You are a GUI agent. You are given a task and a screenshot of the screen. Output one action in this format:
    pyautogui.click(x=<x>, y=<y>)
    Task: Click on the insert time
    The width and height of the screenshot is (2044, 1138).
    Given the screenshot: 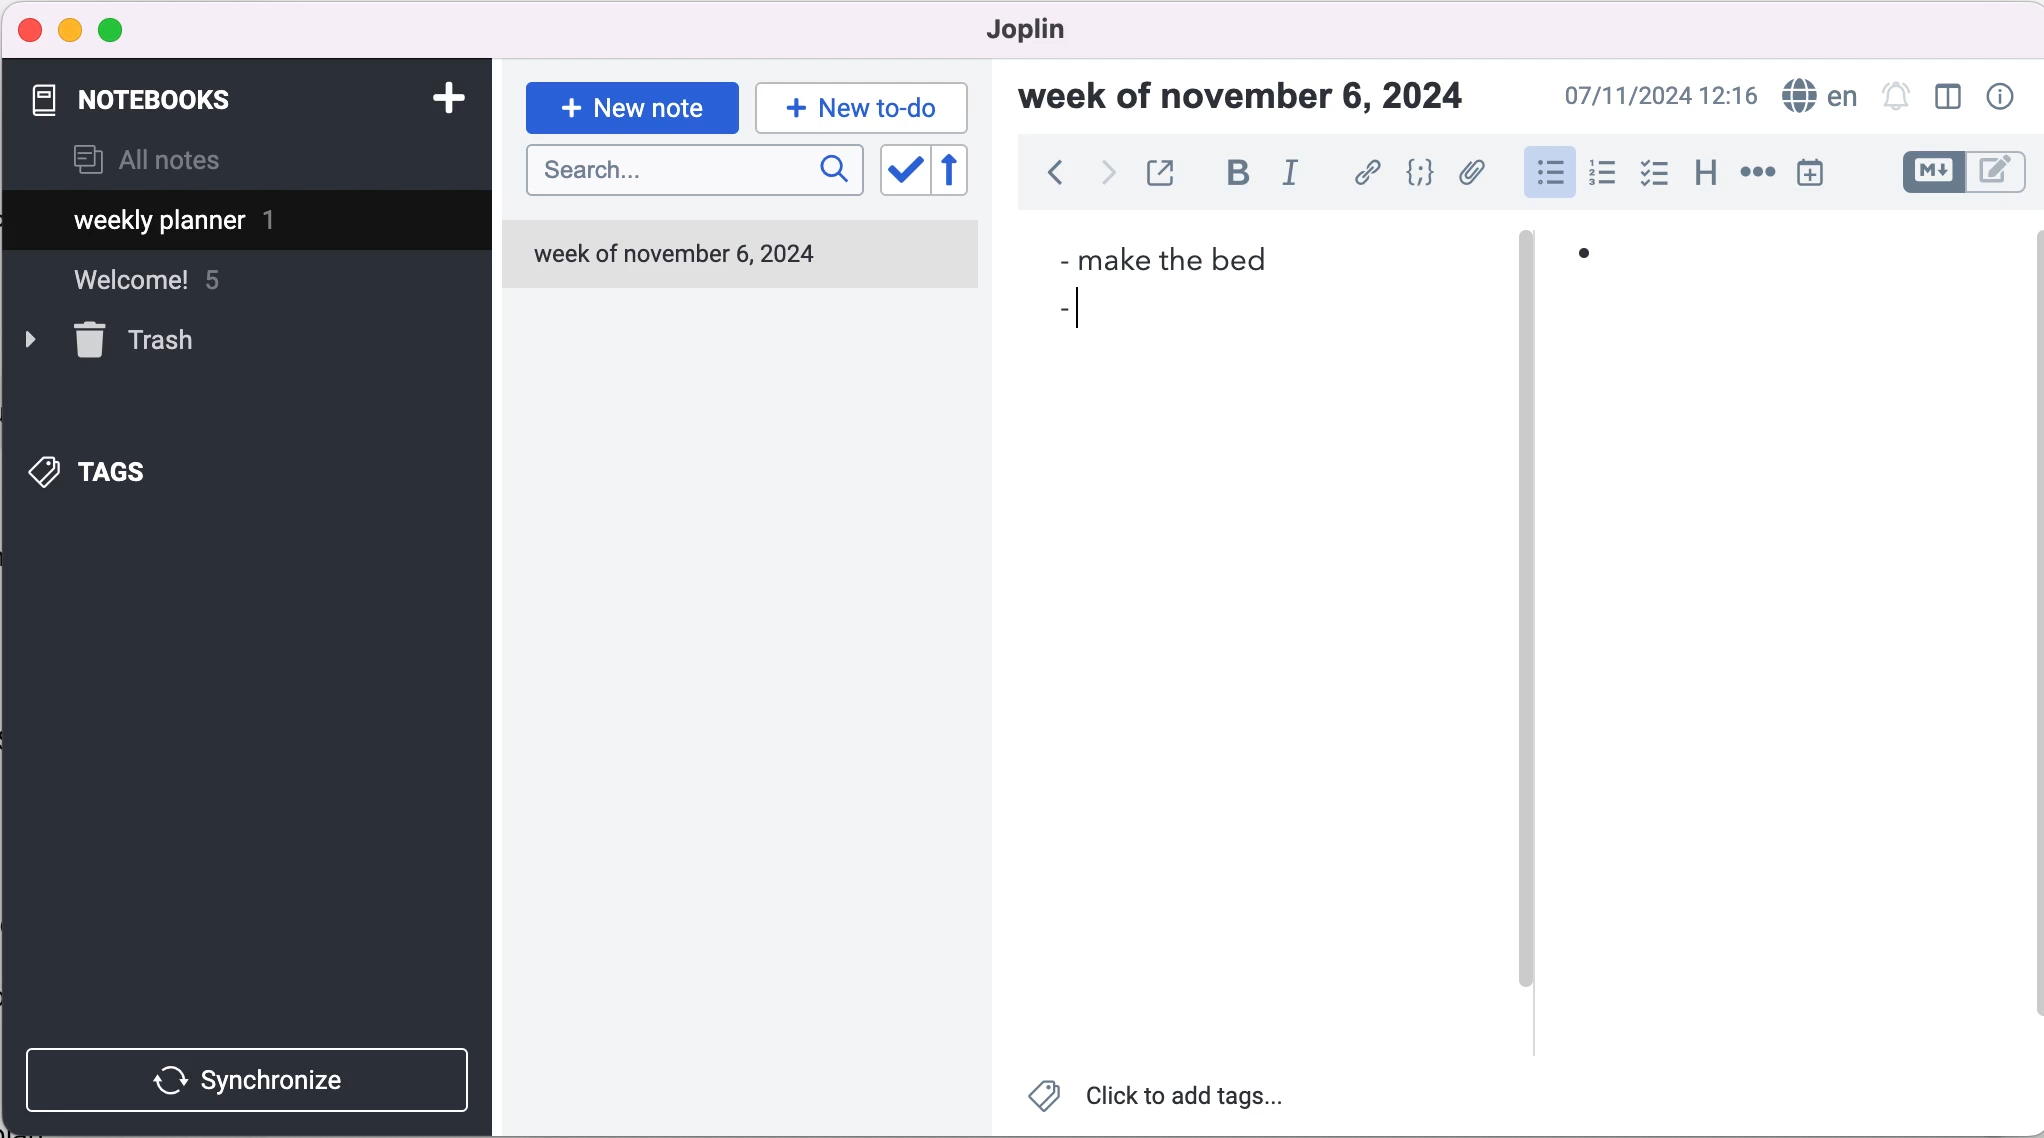 What is the action you would take?
    pyautogui.click(x=1814, y=173)
    